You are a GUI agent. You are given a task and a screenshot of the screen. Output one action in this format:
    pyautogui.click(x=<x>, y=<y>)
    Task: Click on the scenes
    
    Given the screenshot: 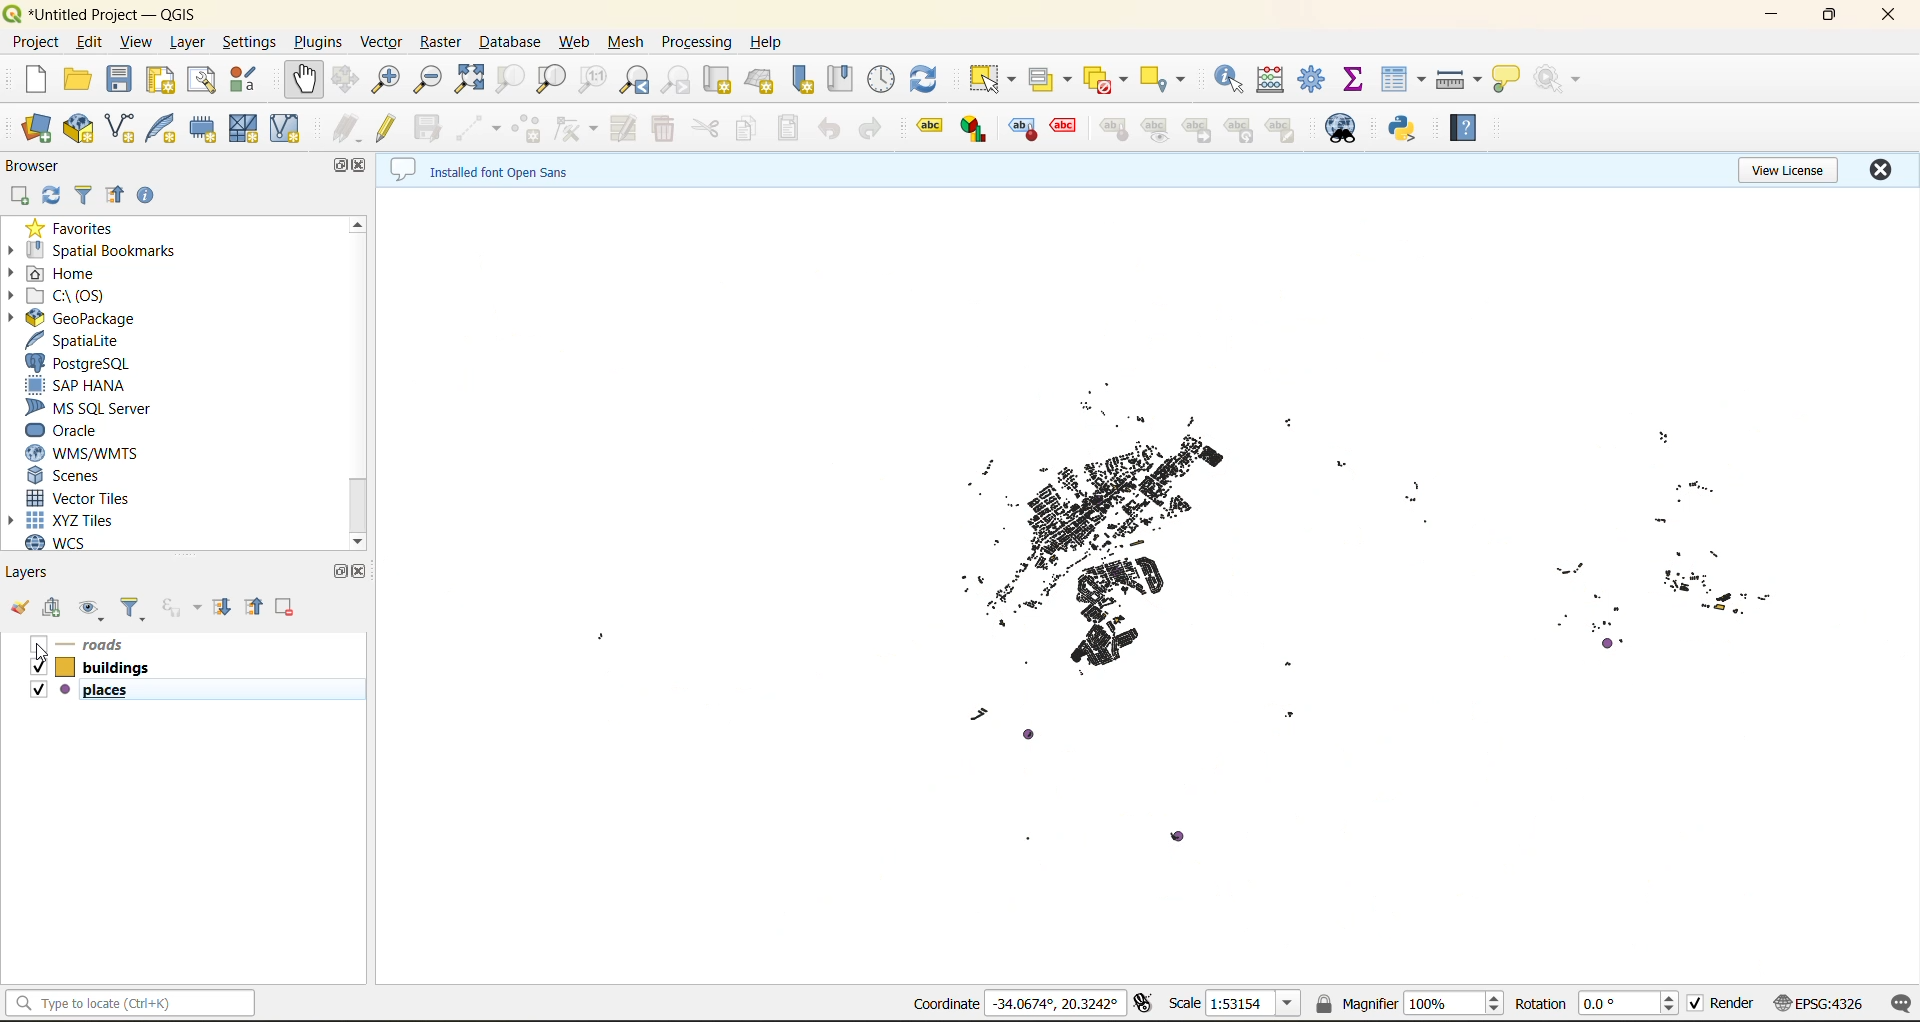 What is the action you would take?
    pyautogui.click(x=93, y=475)
    